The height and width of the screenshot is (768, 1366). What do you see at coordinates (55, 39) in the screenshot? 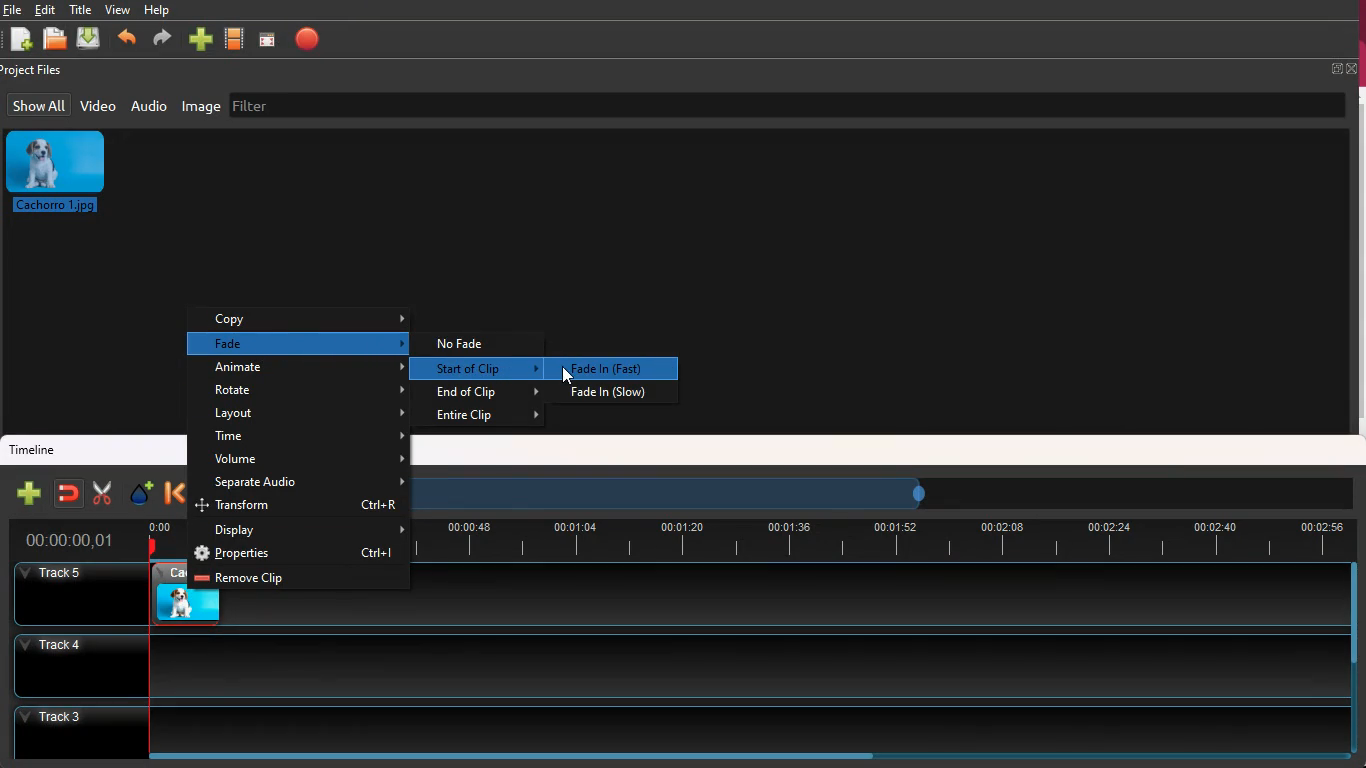
I see `open files` at bounding box center [55, 39].